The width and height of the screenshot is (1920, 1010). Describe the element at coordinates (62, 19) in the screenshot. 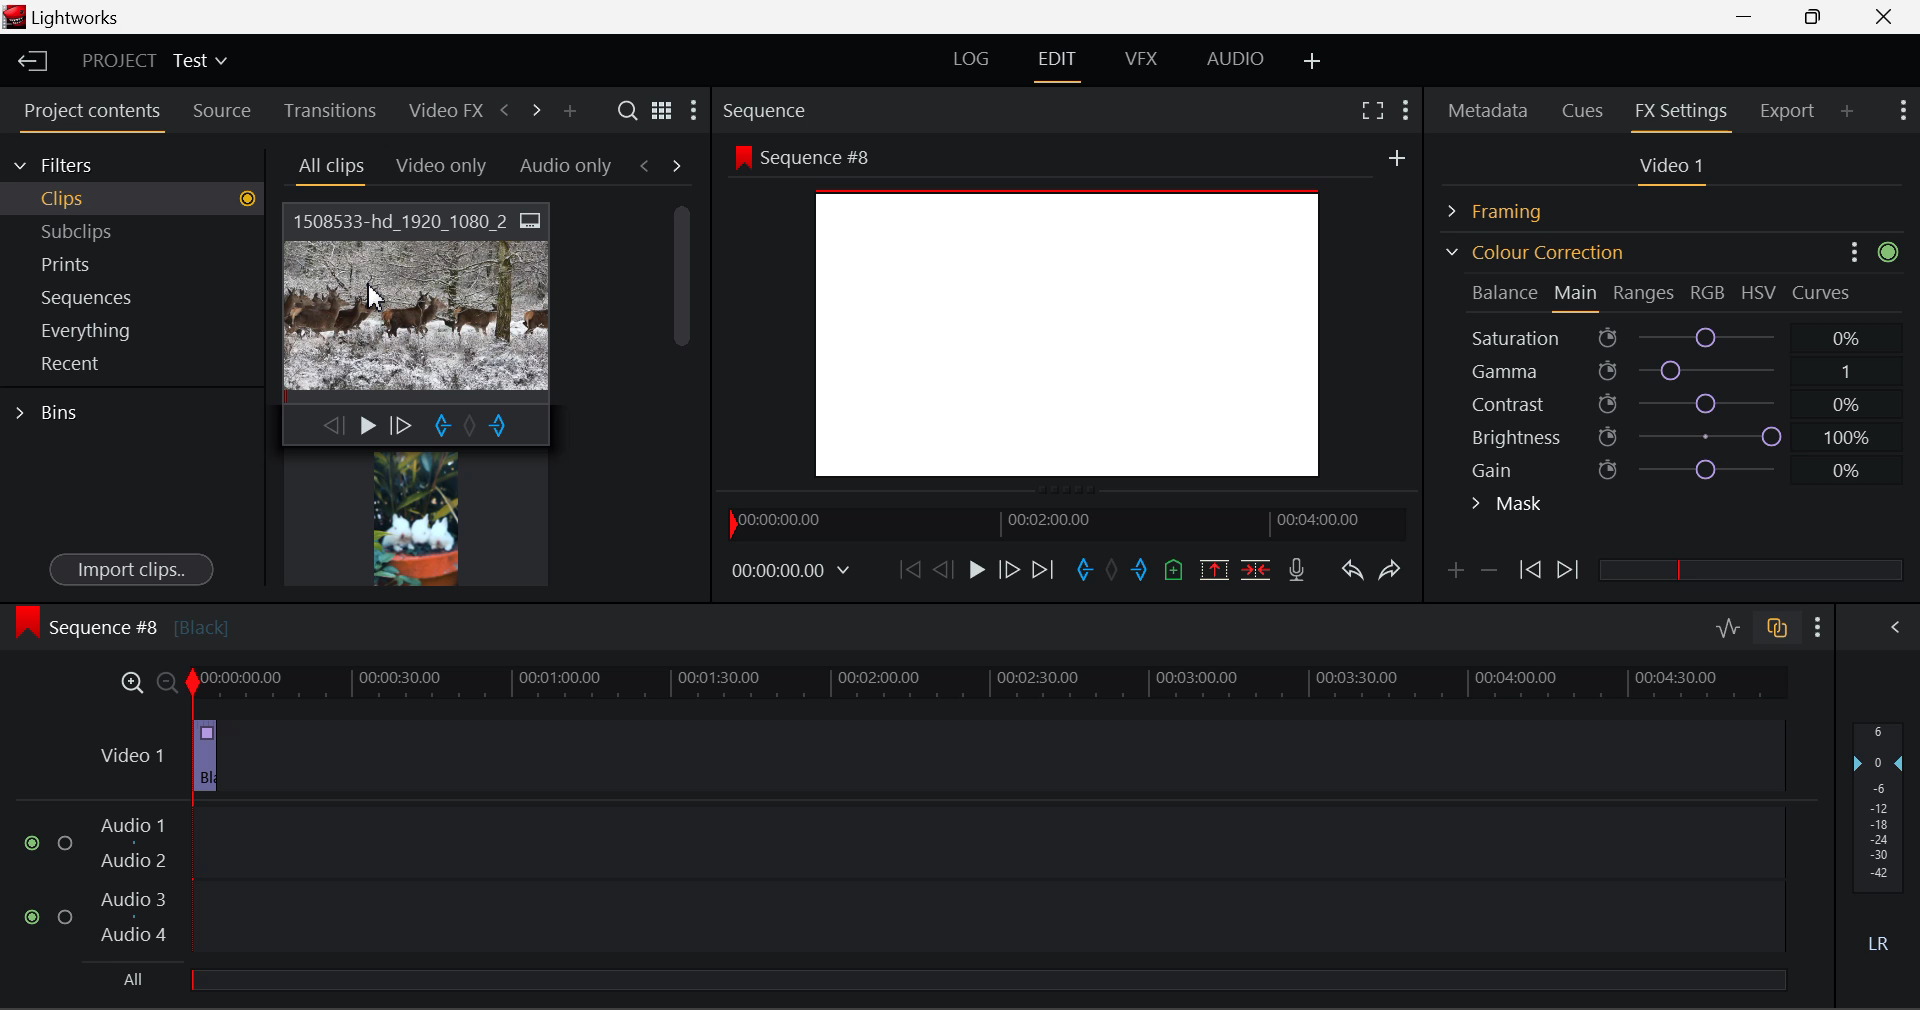

I see `Window Title` at that location.